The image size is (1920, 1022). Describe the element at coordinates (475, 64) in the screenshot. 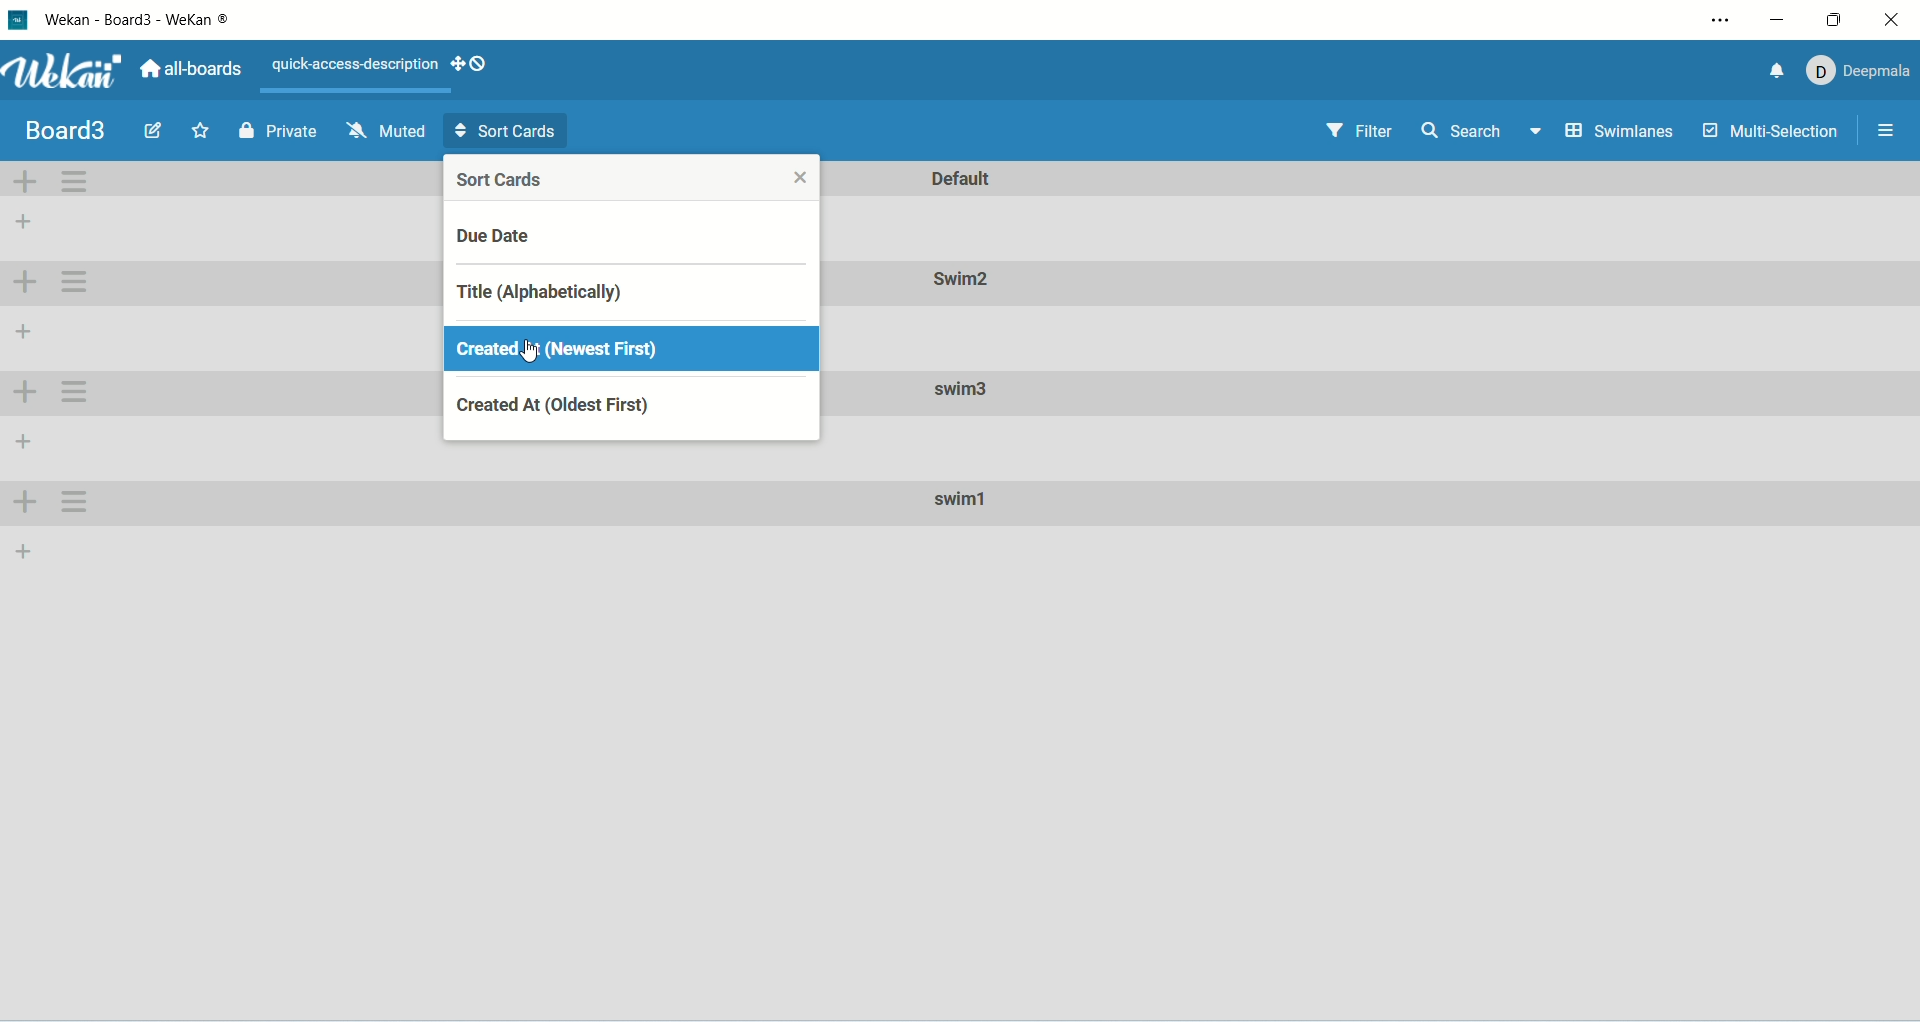

I see `show-desktop-drag-handles` at that location.